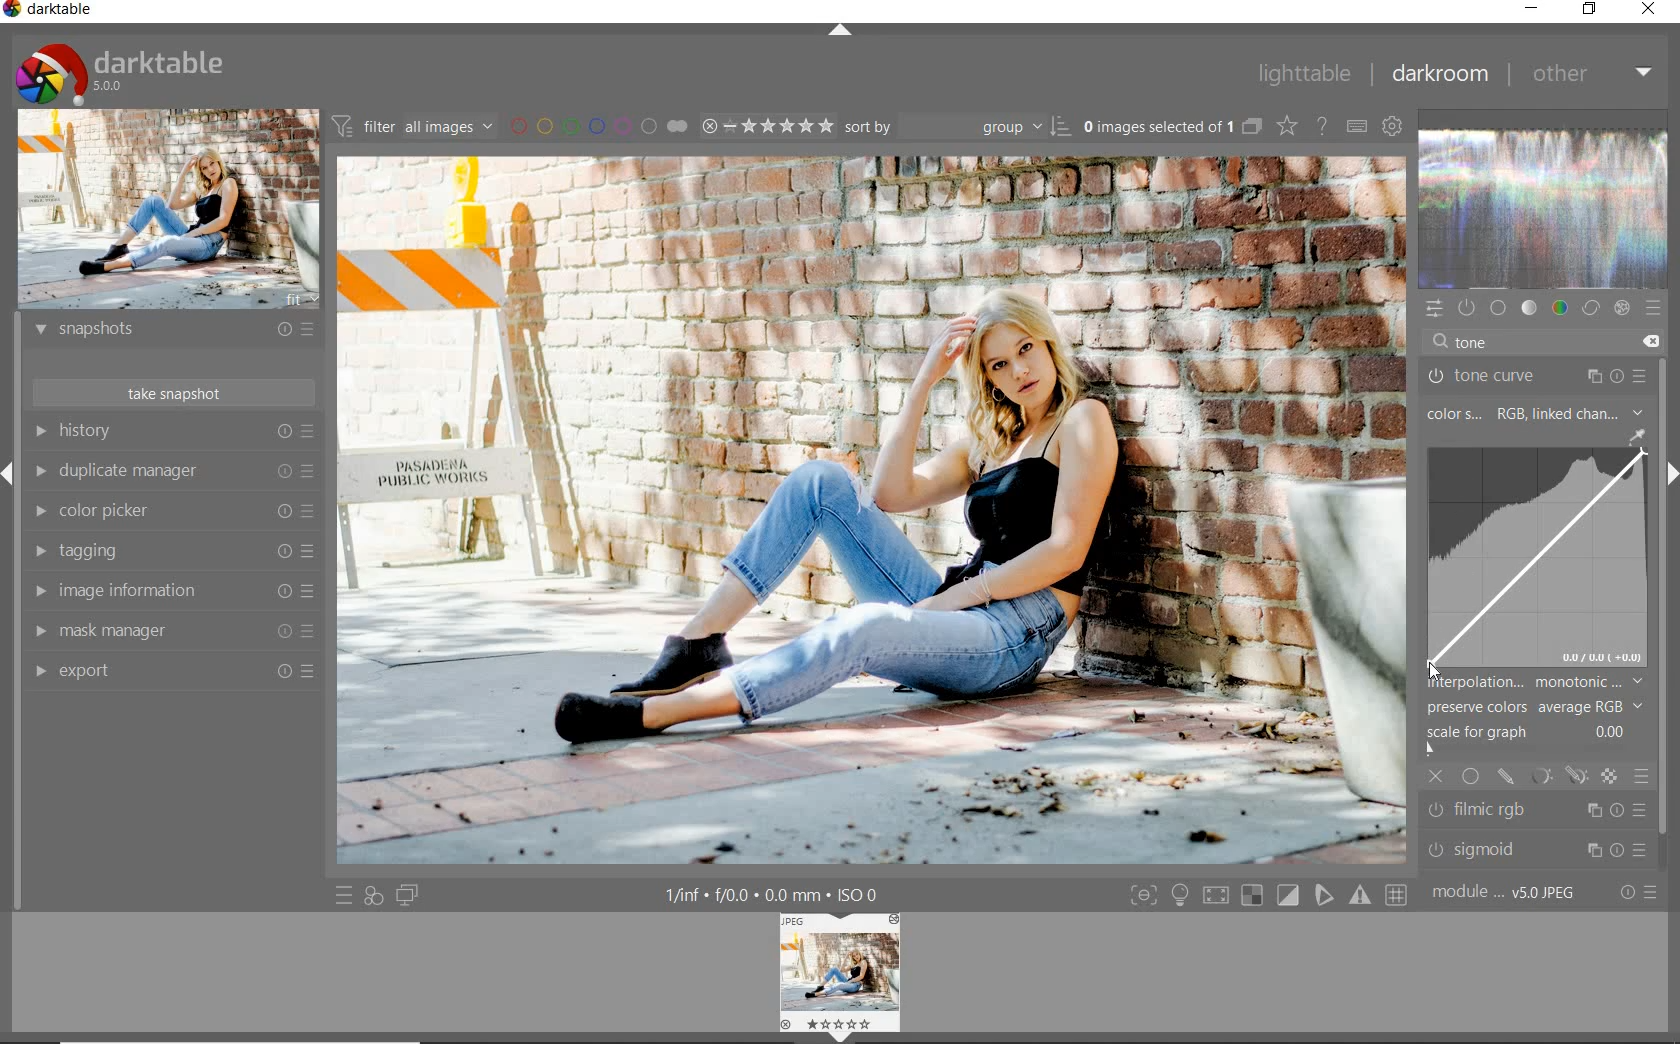 This screenshot has width=1680, height=1044. I want to click on show only active modules, so click(1468, 309).